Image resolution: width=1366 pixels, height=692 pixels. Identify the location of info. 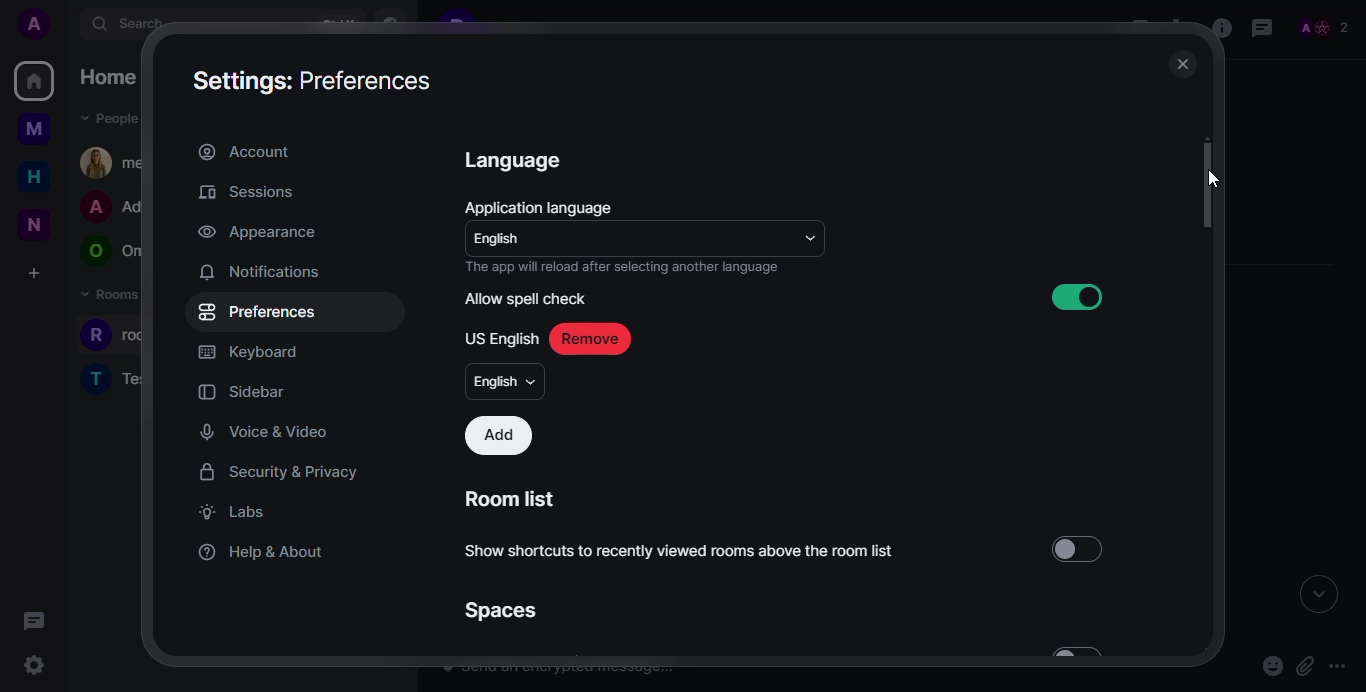
(1218, 29).